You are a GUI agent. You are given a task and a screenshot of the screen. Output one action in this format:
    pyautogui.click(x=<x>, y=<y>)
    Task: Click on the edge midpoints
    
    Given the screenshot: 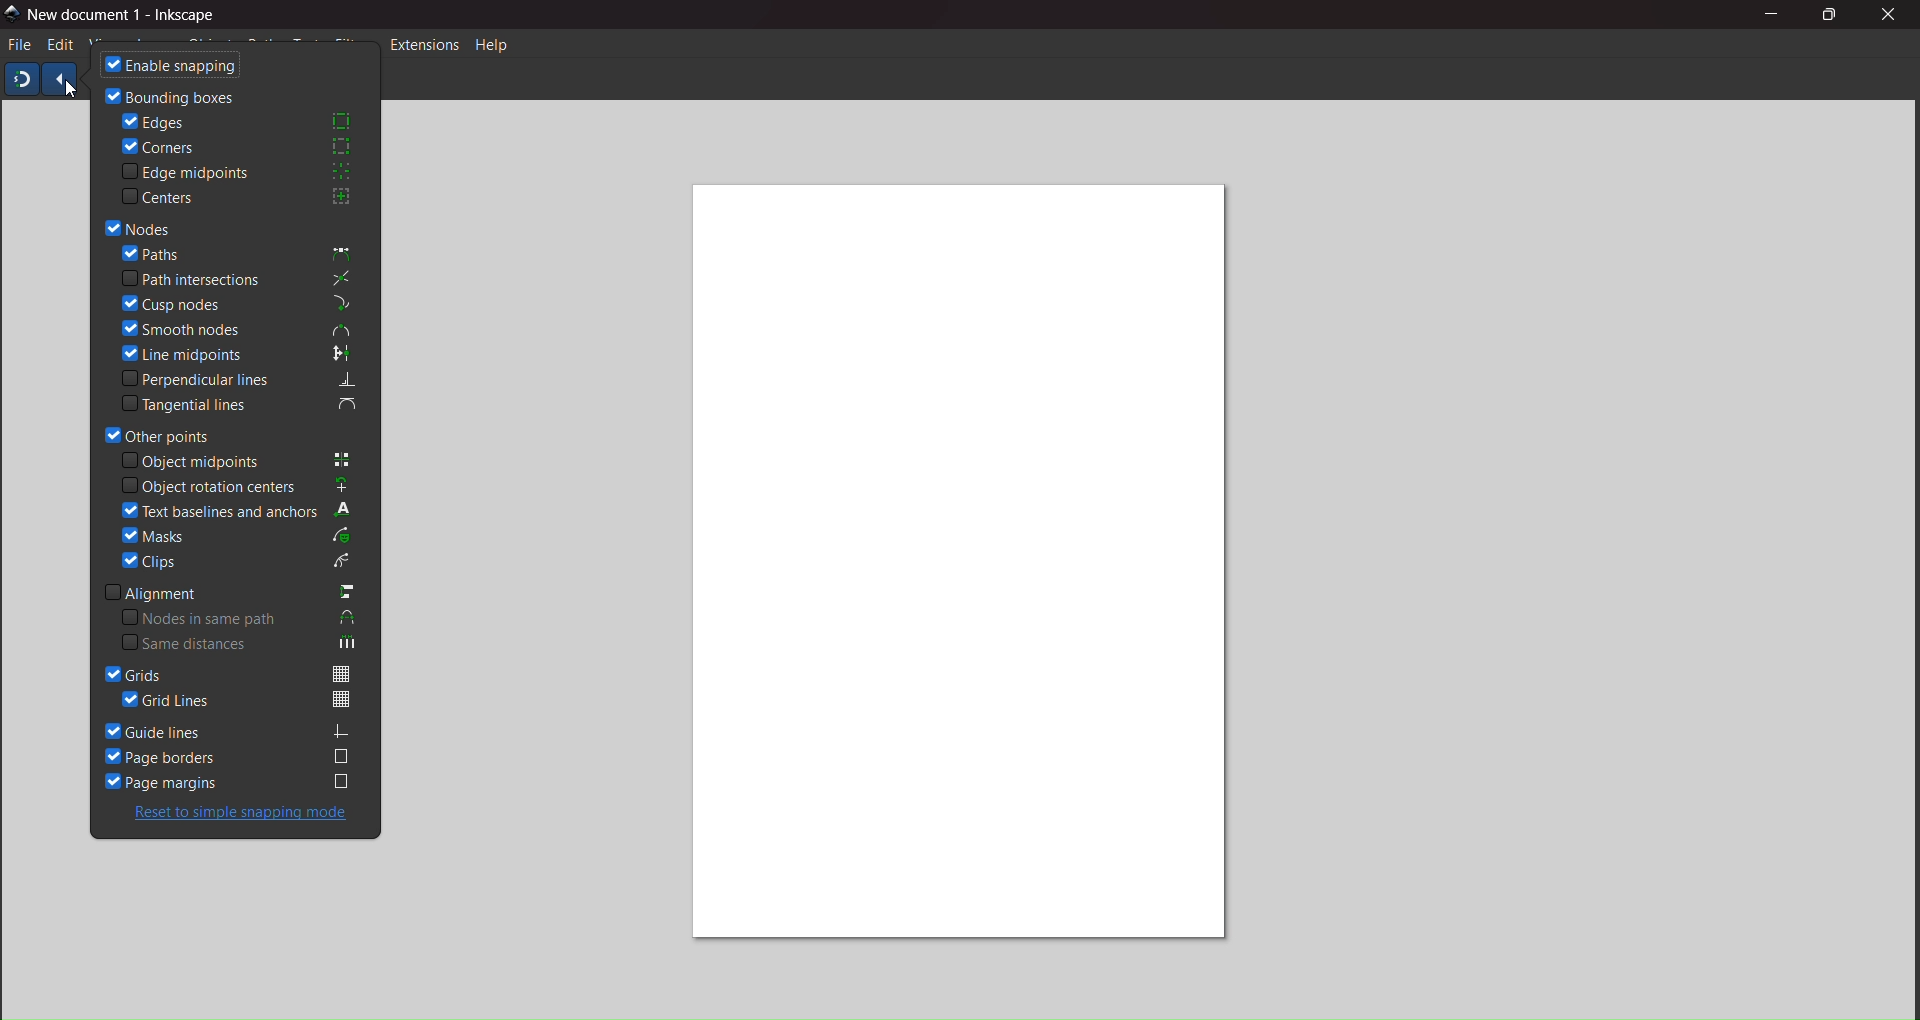 What is the action you would take?
    pyautogui.click(x=239, y=171)
    